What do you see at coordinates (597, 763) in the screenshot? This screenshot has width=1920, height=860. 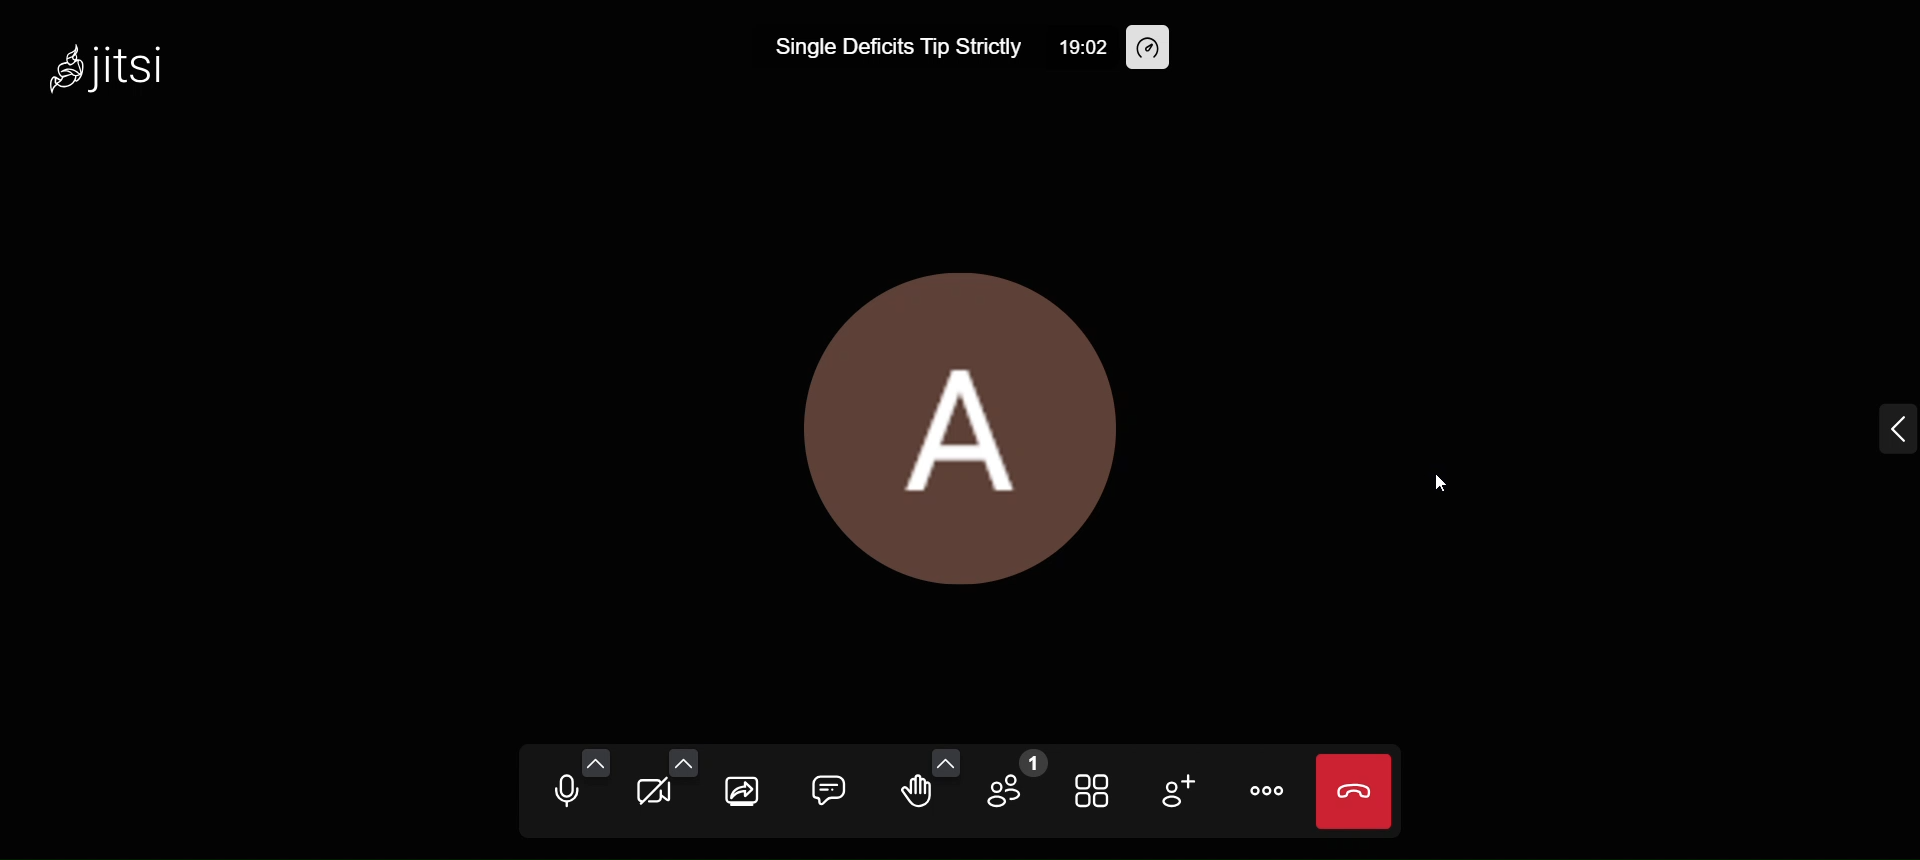 I see `audio setting` at bounding box center [597, 763].